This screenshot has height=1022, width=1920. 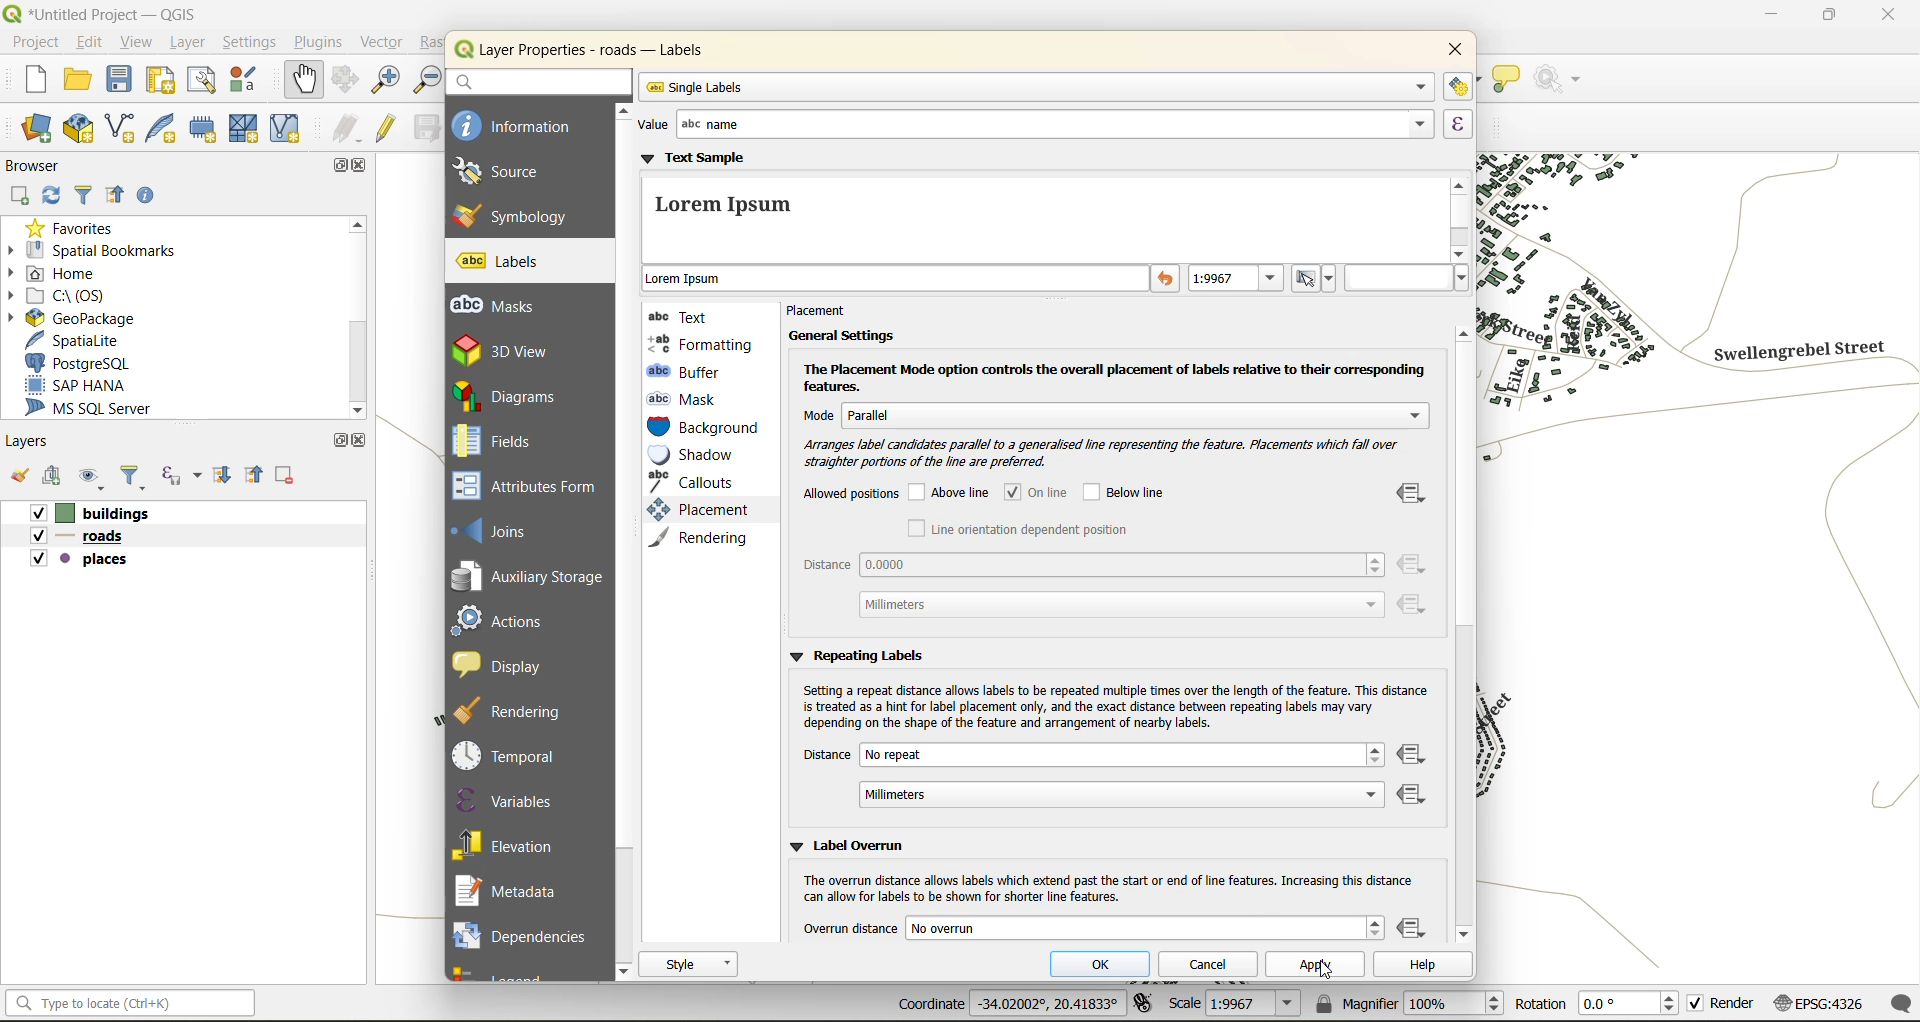 I want to click on below line, so click(x=1131, y=492).